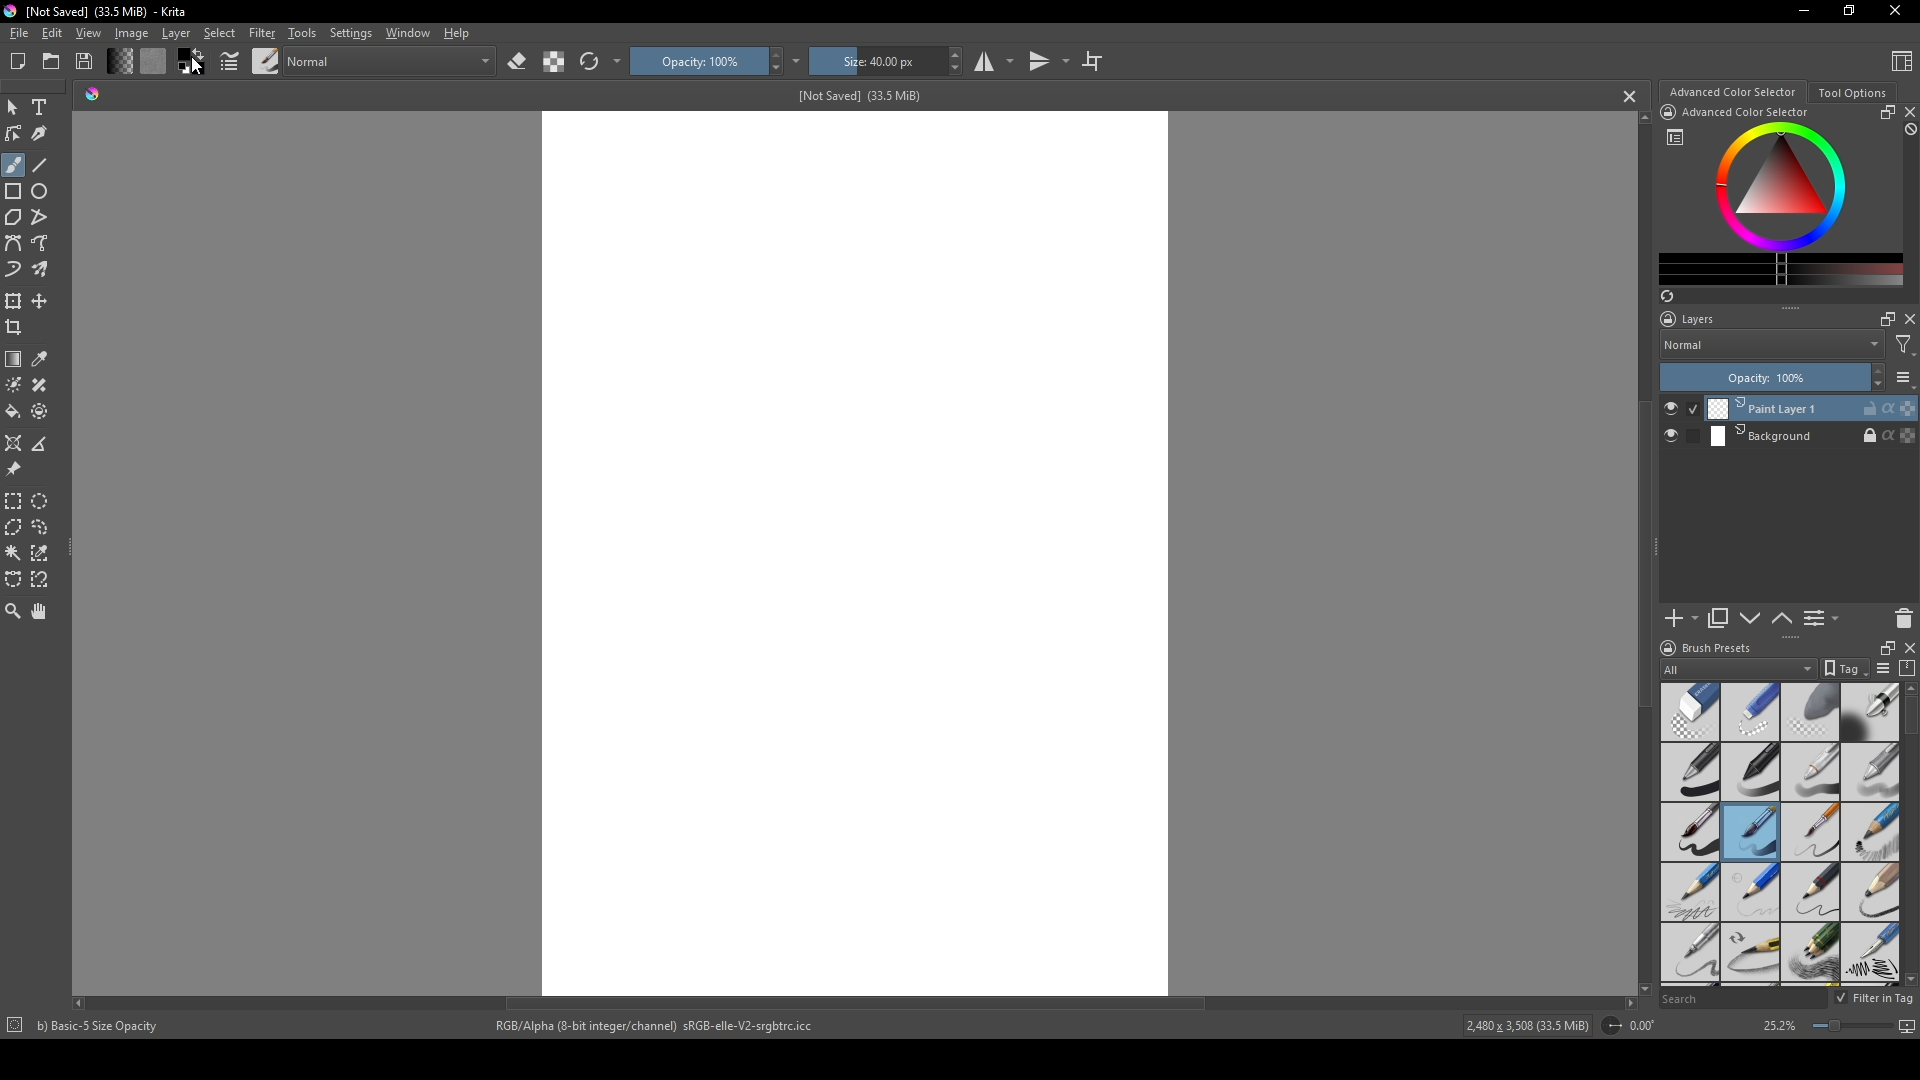  I want to click on pencil, so click(1871, 891).